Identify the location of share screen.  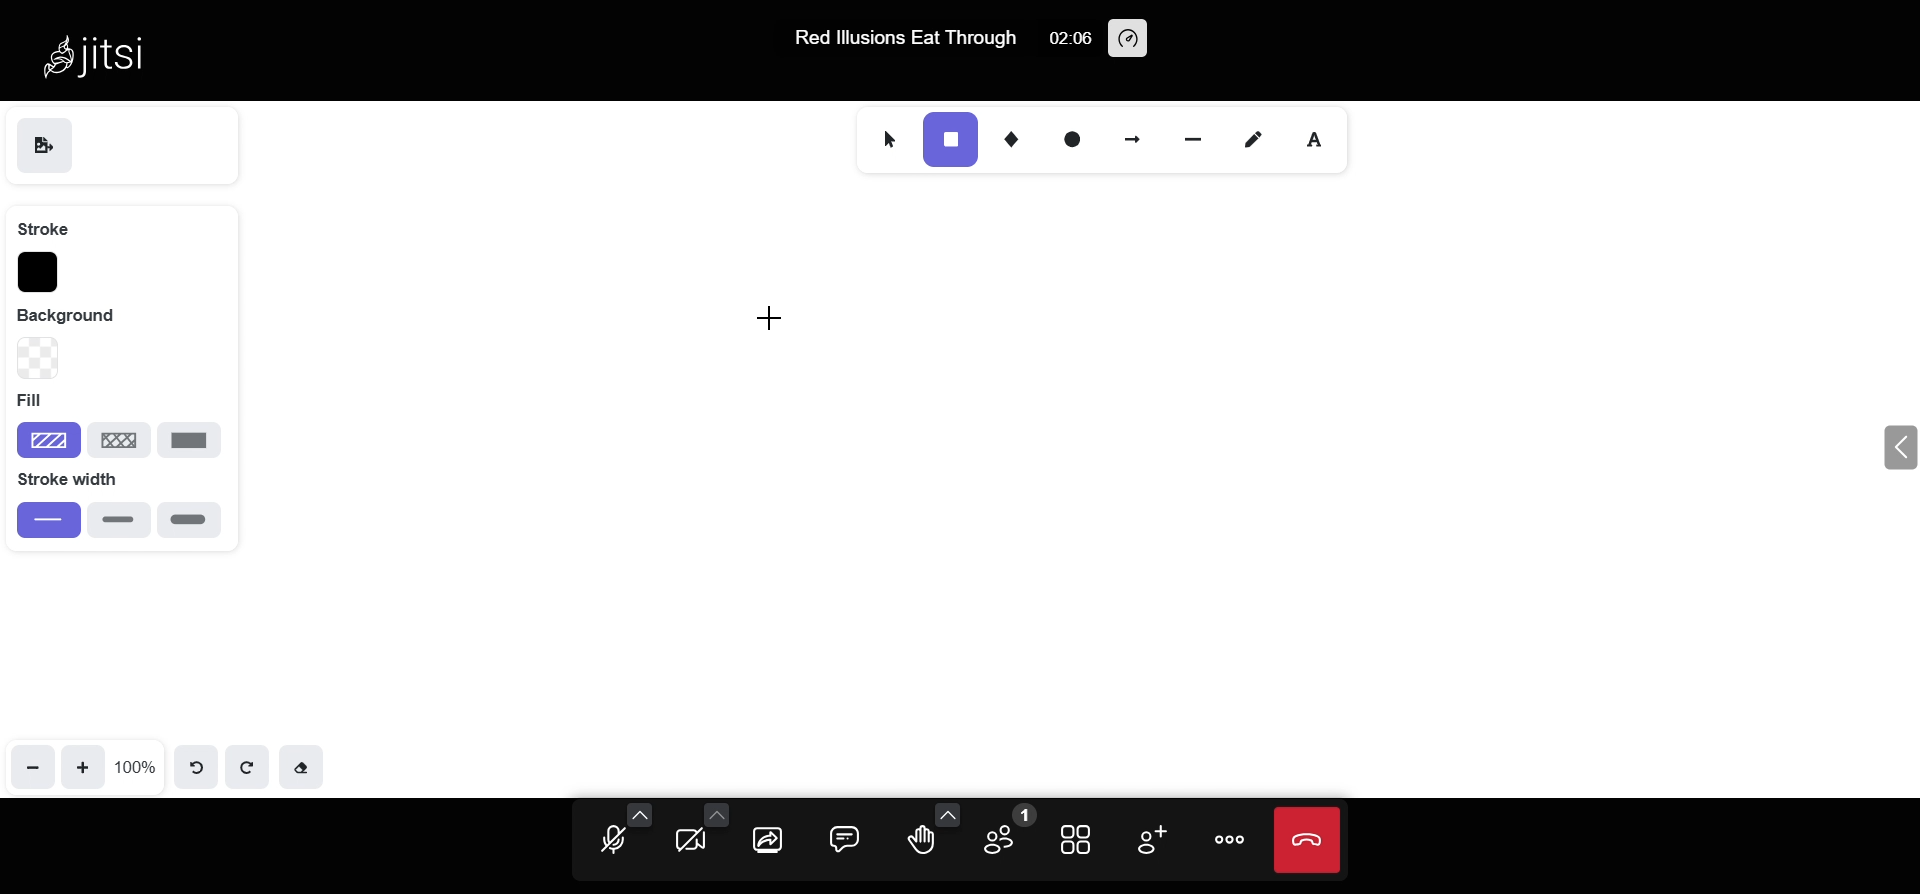
(770, 840).